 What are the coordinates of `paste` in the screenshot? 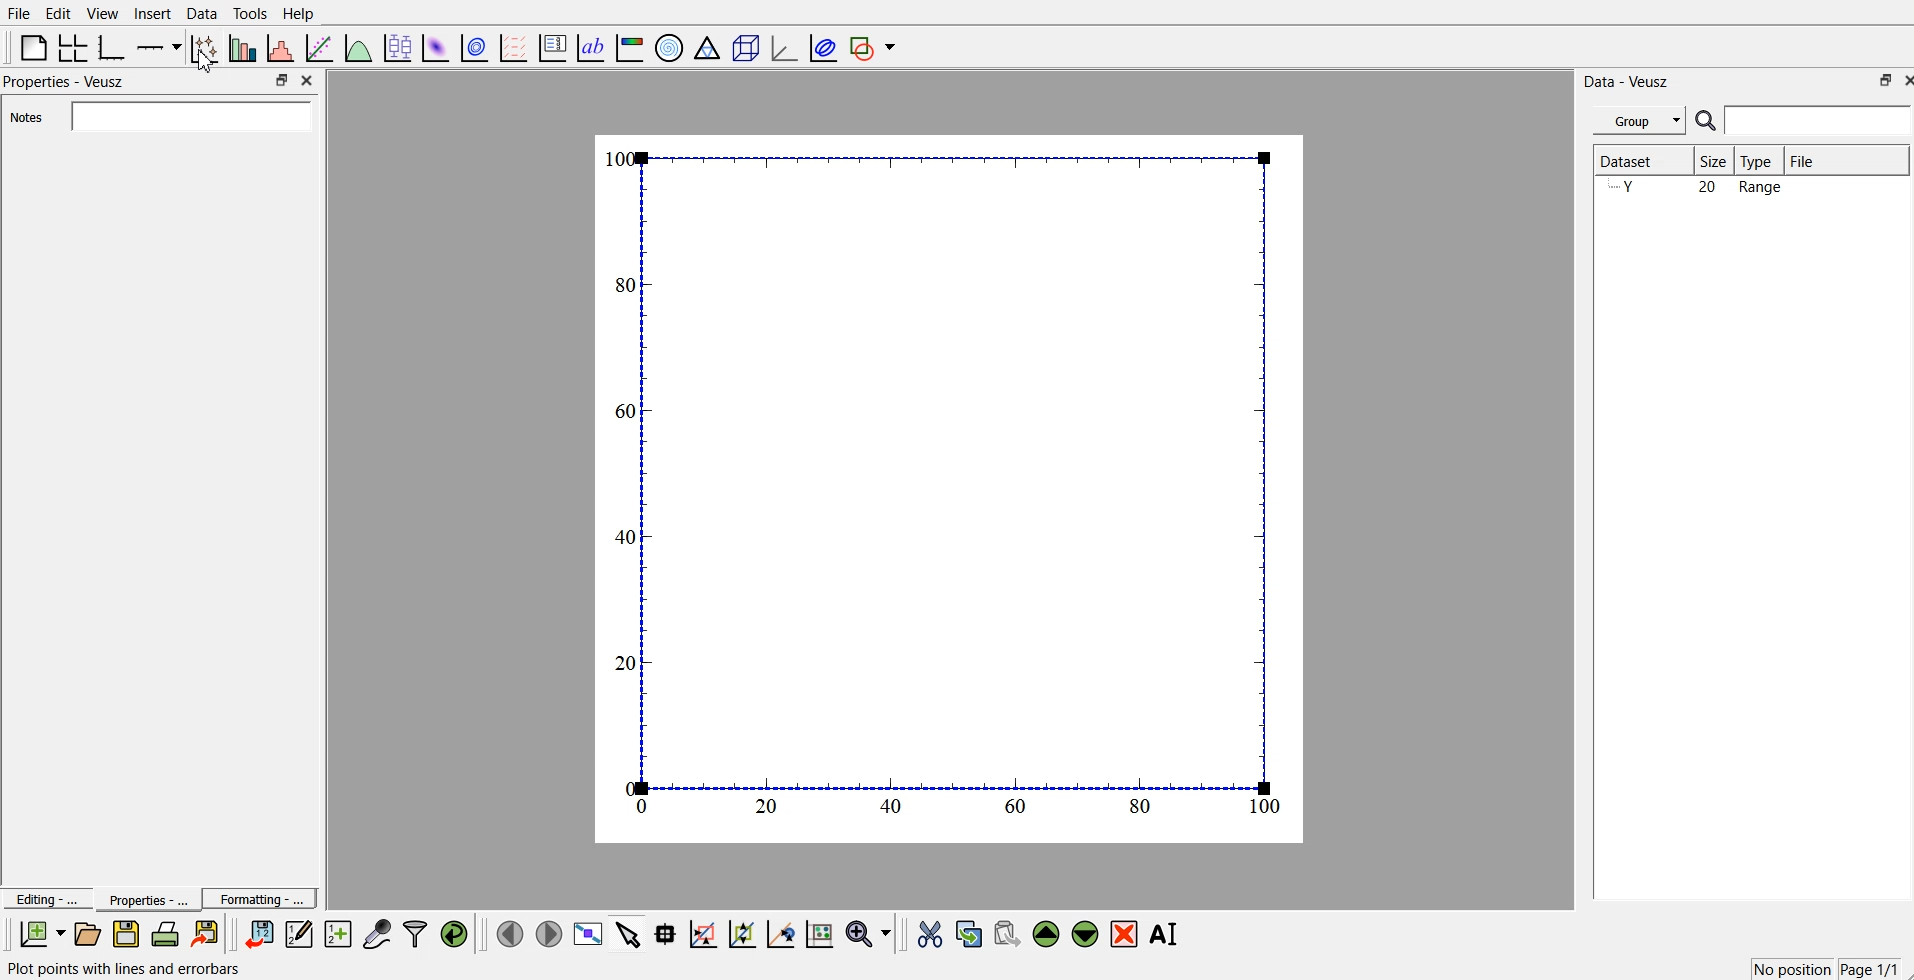 It's located at (1008, 931).